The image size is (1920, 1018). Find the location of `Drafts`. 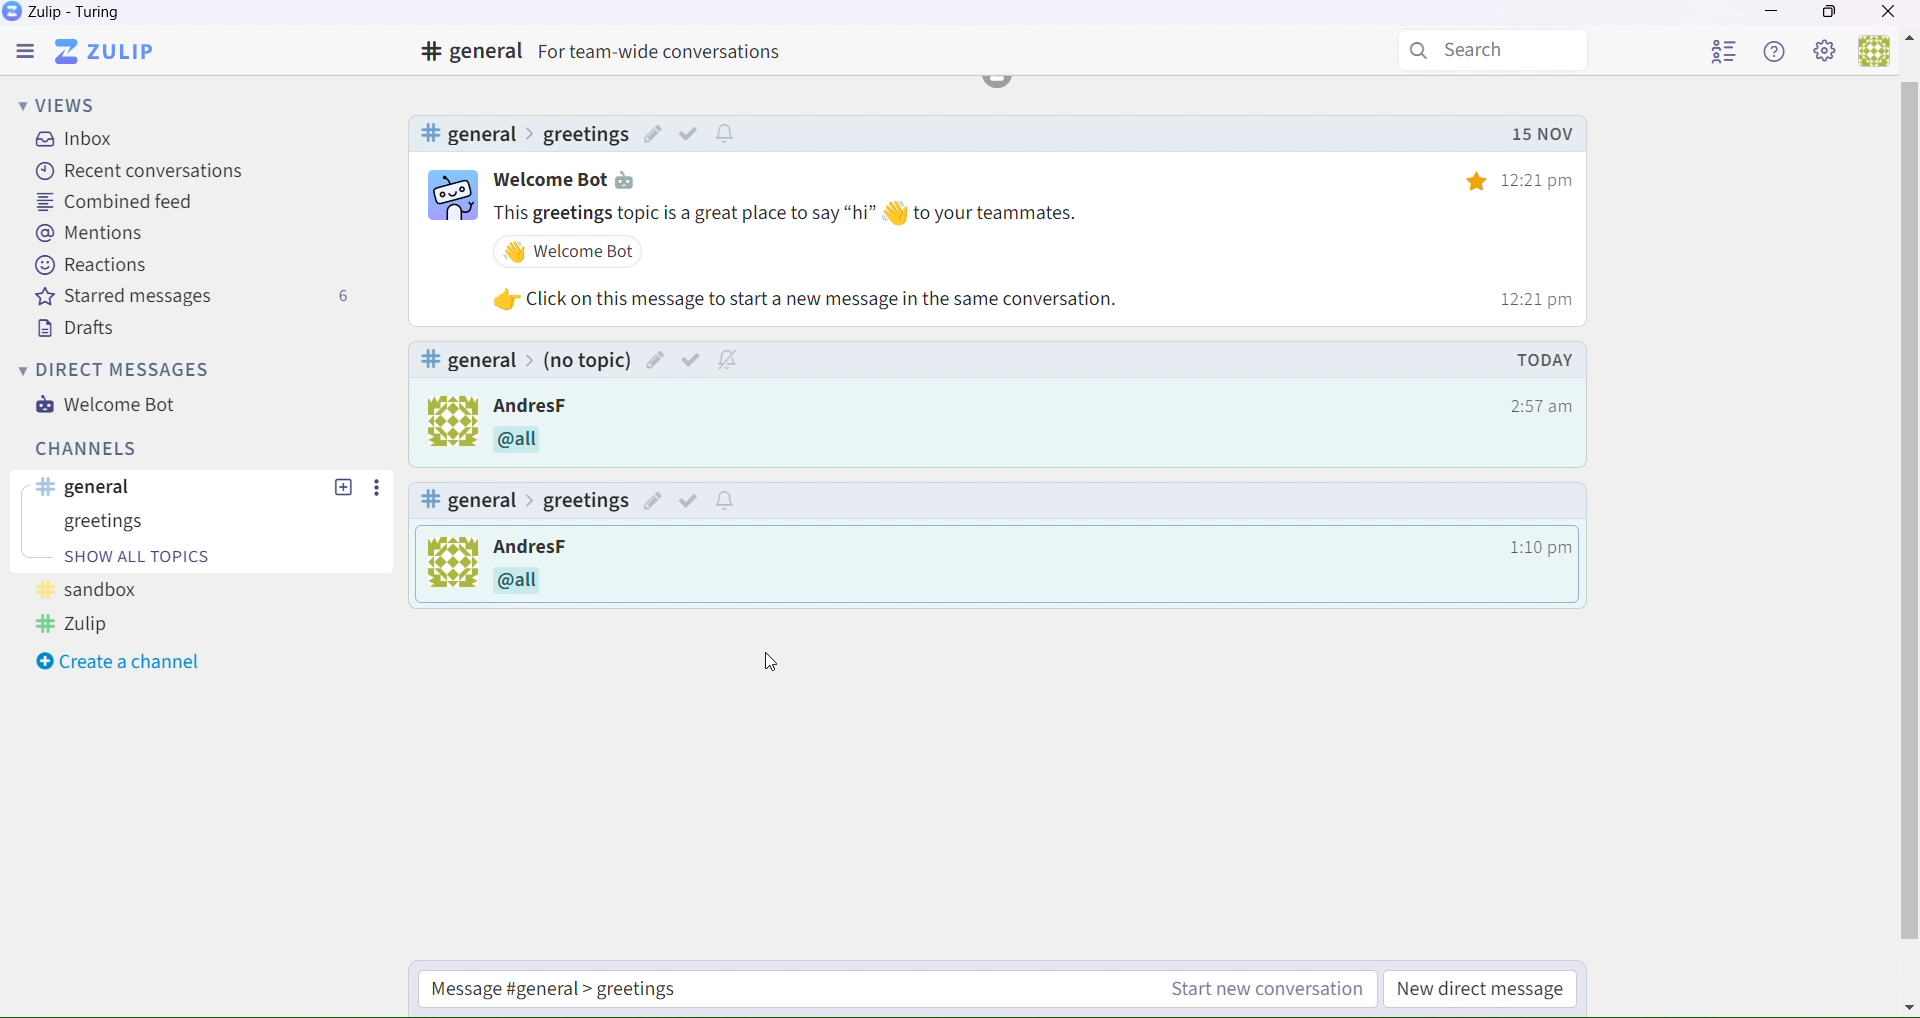

Drafts is located at coordinates (73, 328).